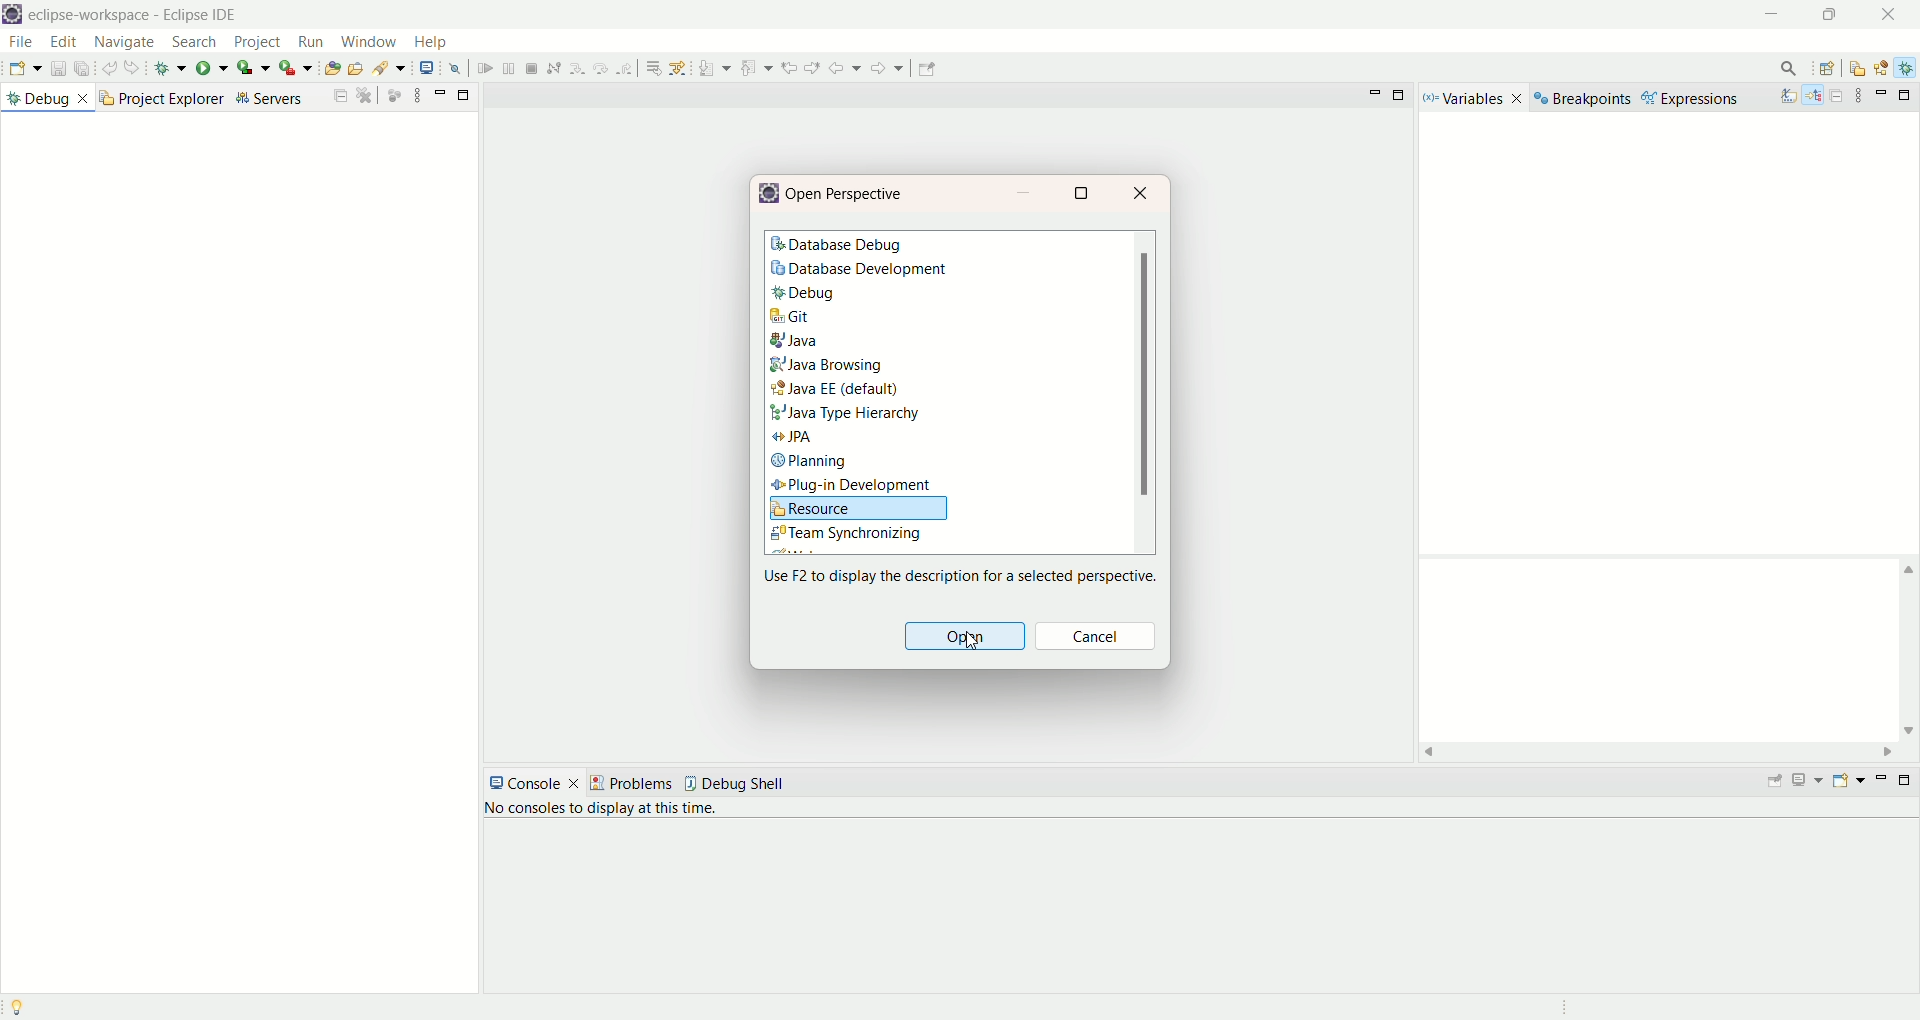 The width and height of the screenshot is (1920, 1020). What do you see at coordinates (1885, 66) in the screenshot?
I see `java EE` at bounding box center [1885, 66].